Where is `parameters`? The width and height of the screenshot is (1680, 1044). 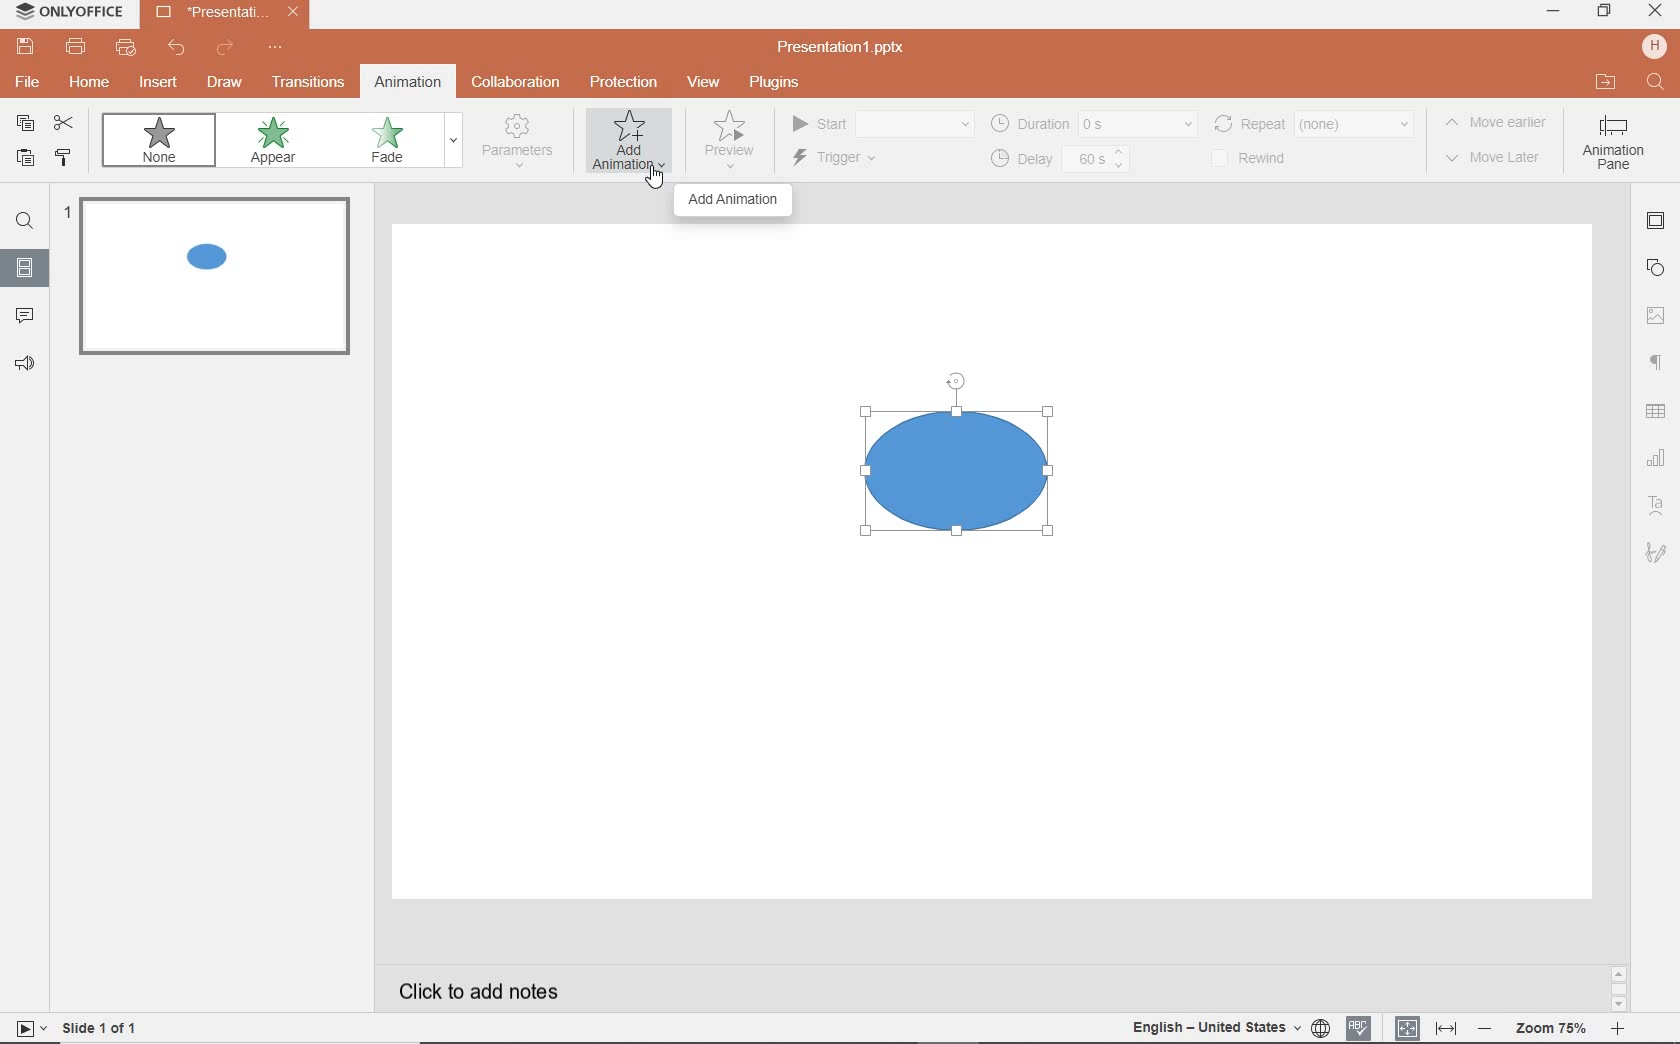 parameters is located at coordinates (522, 142).